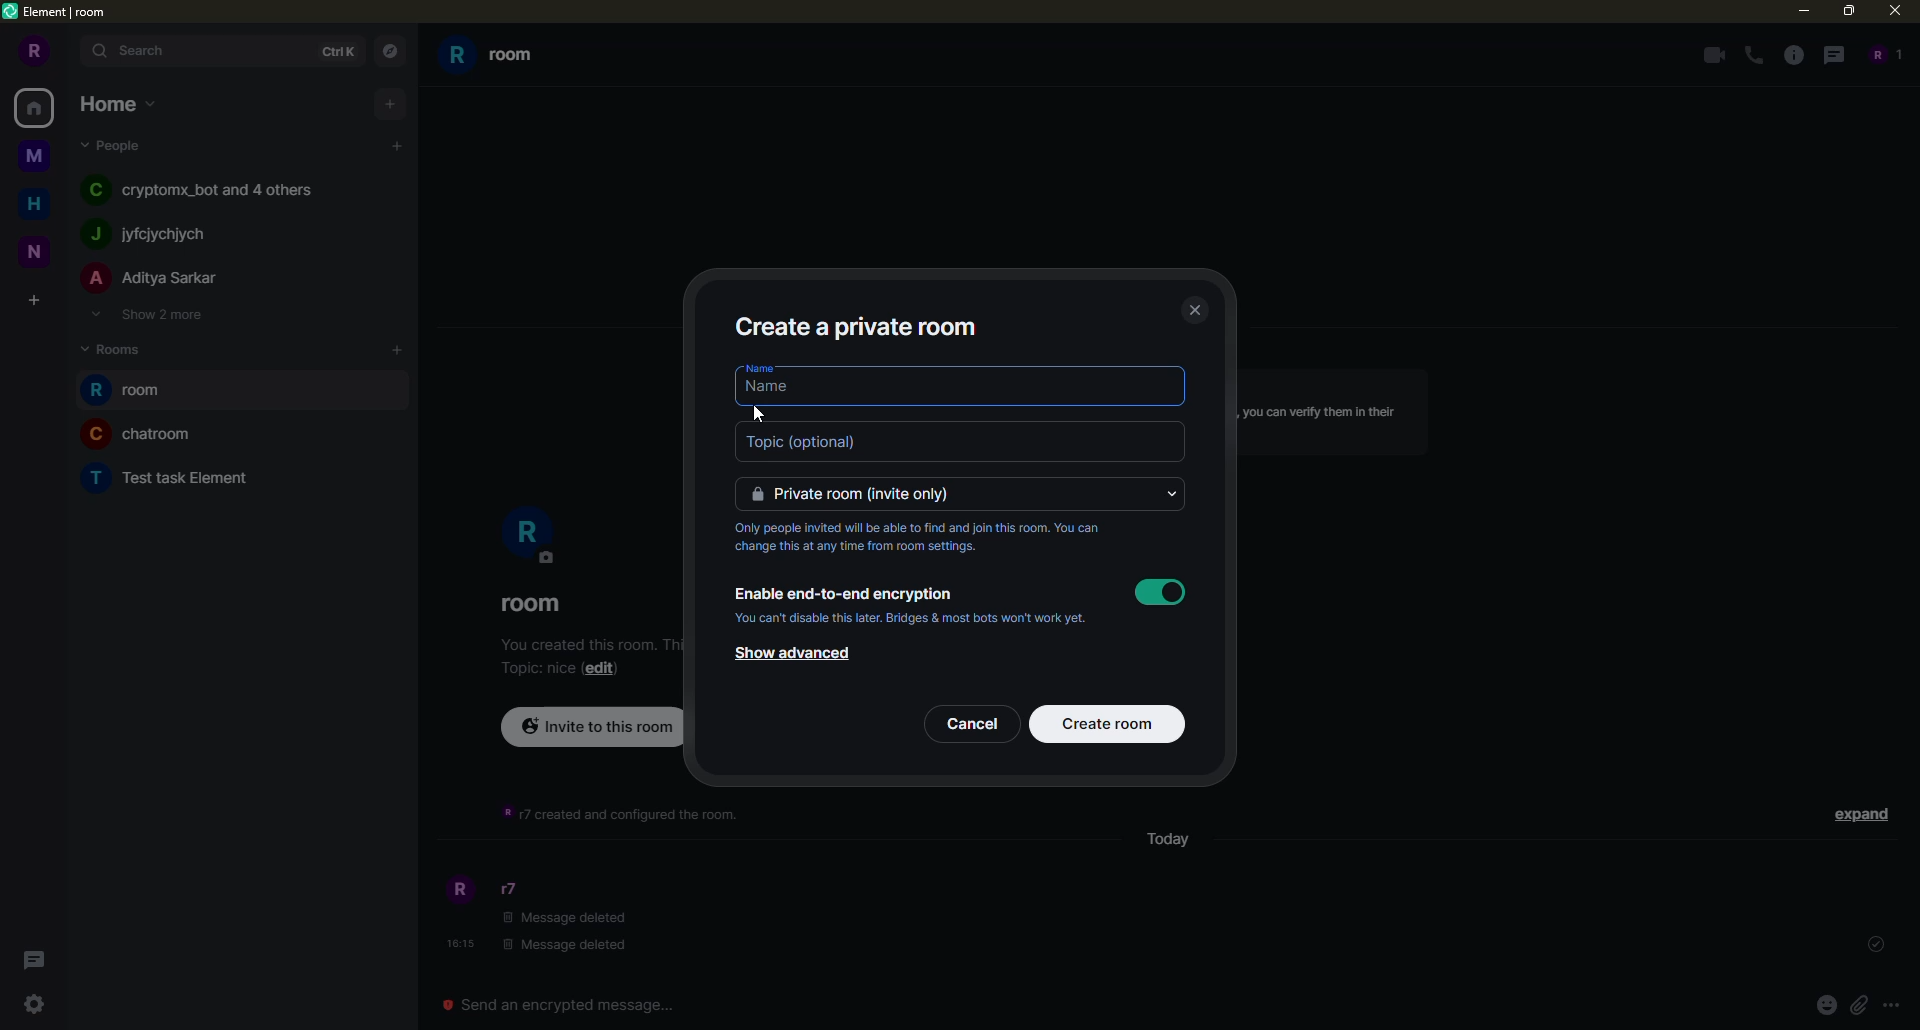  I want to click on  Send an encrypted message..., so click(562, 1006).